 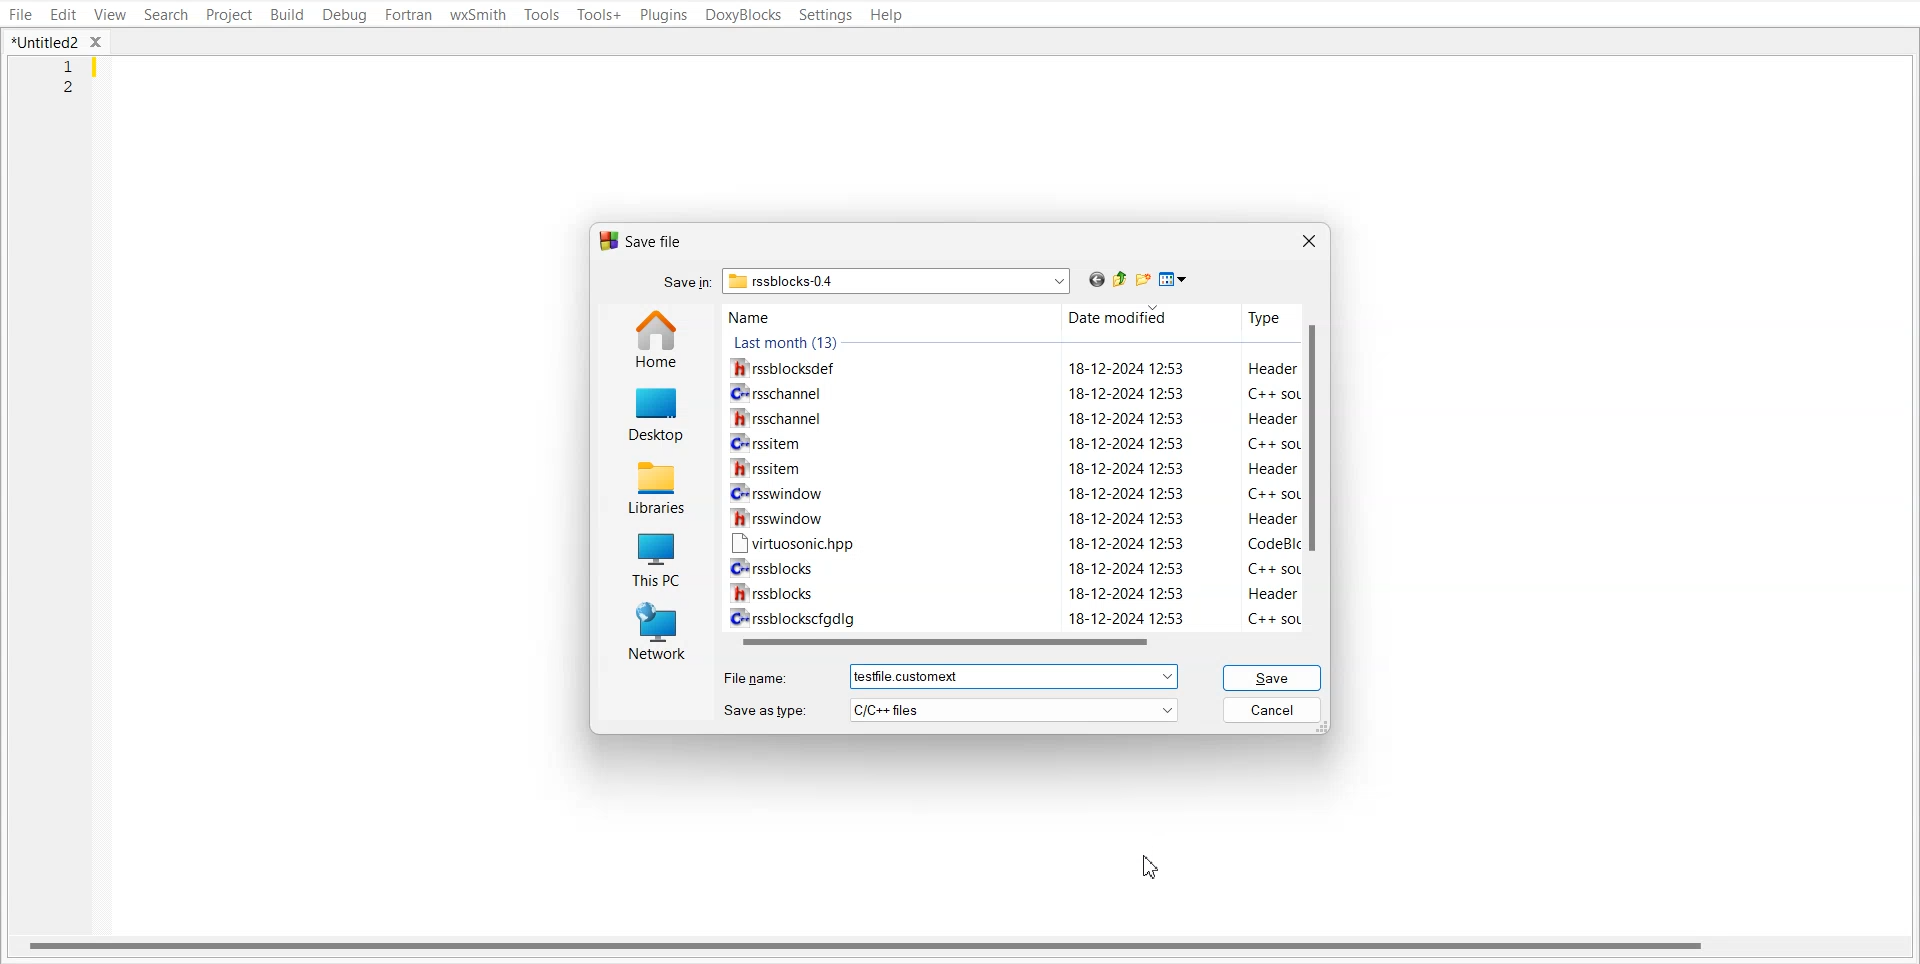 I want to click on Text, so click(x=913, y=677).